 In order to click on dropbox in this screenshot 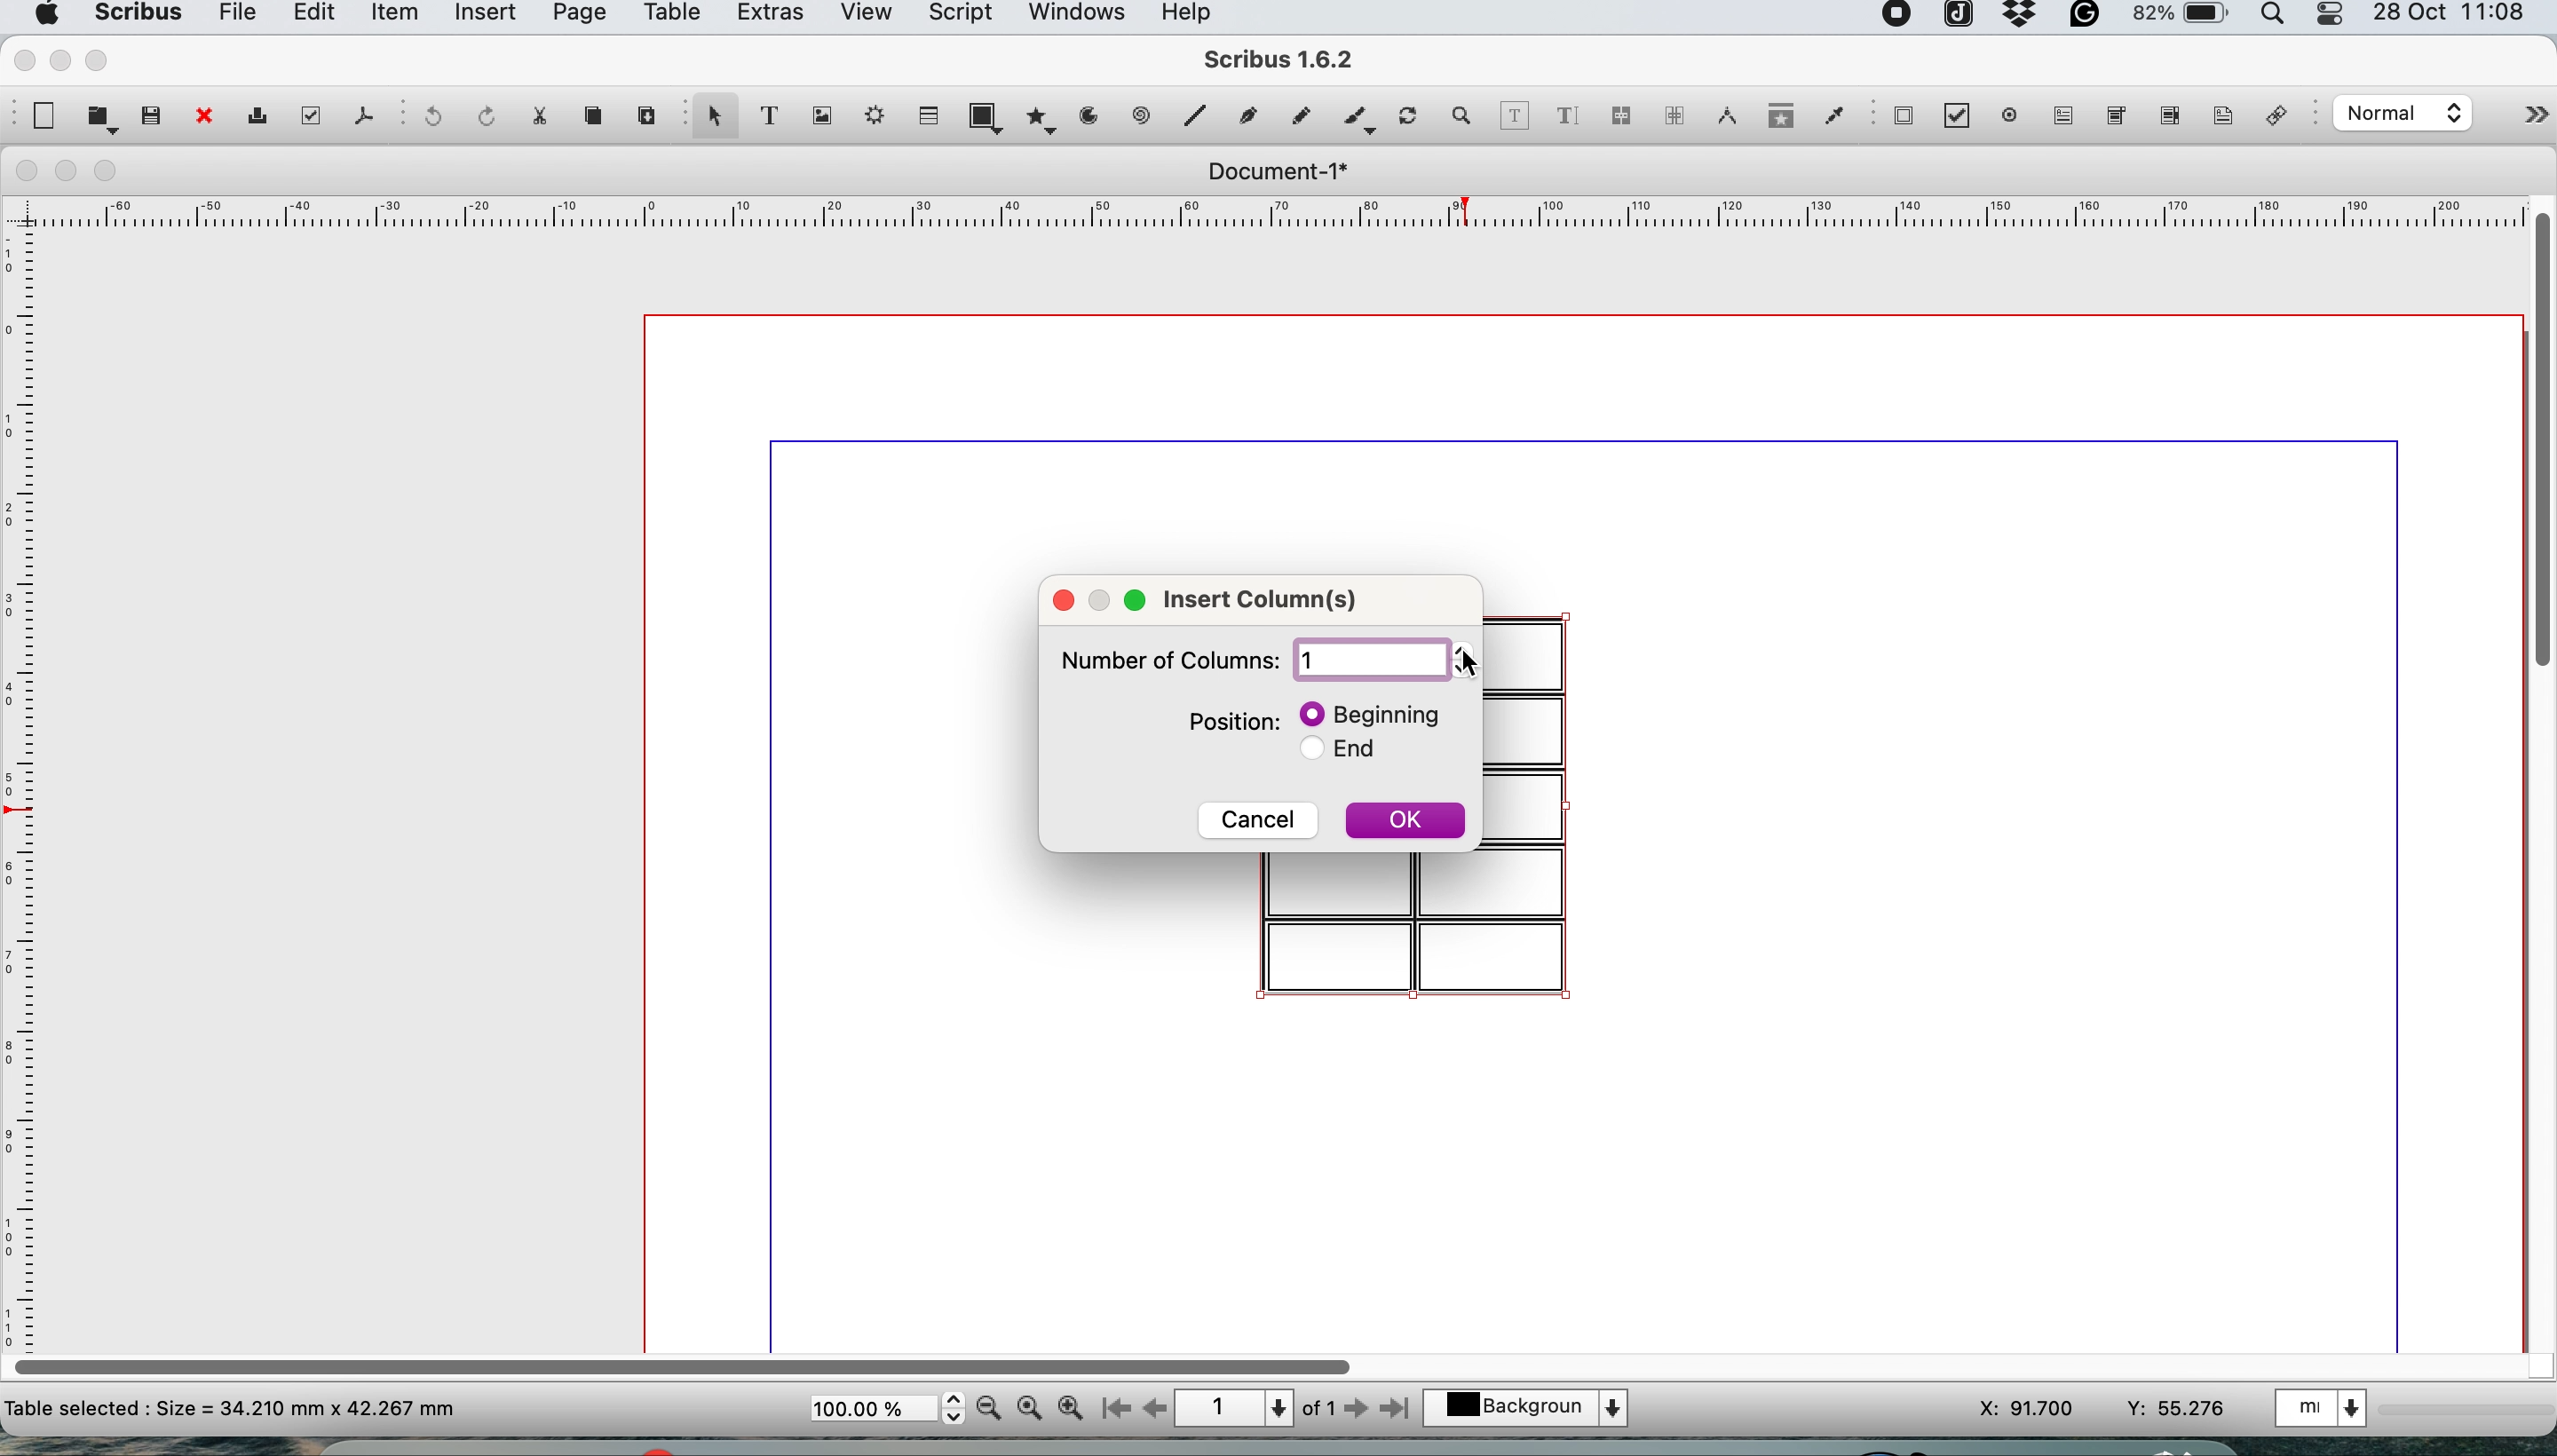, I will do `click(2021, 22)`.